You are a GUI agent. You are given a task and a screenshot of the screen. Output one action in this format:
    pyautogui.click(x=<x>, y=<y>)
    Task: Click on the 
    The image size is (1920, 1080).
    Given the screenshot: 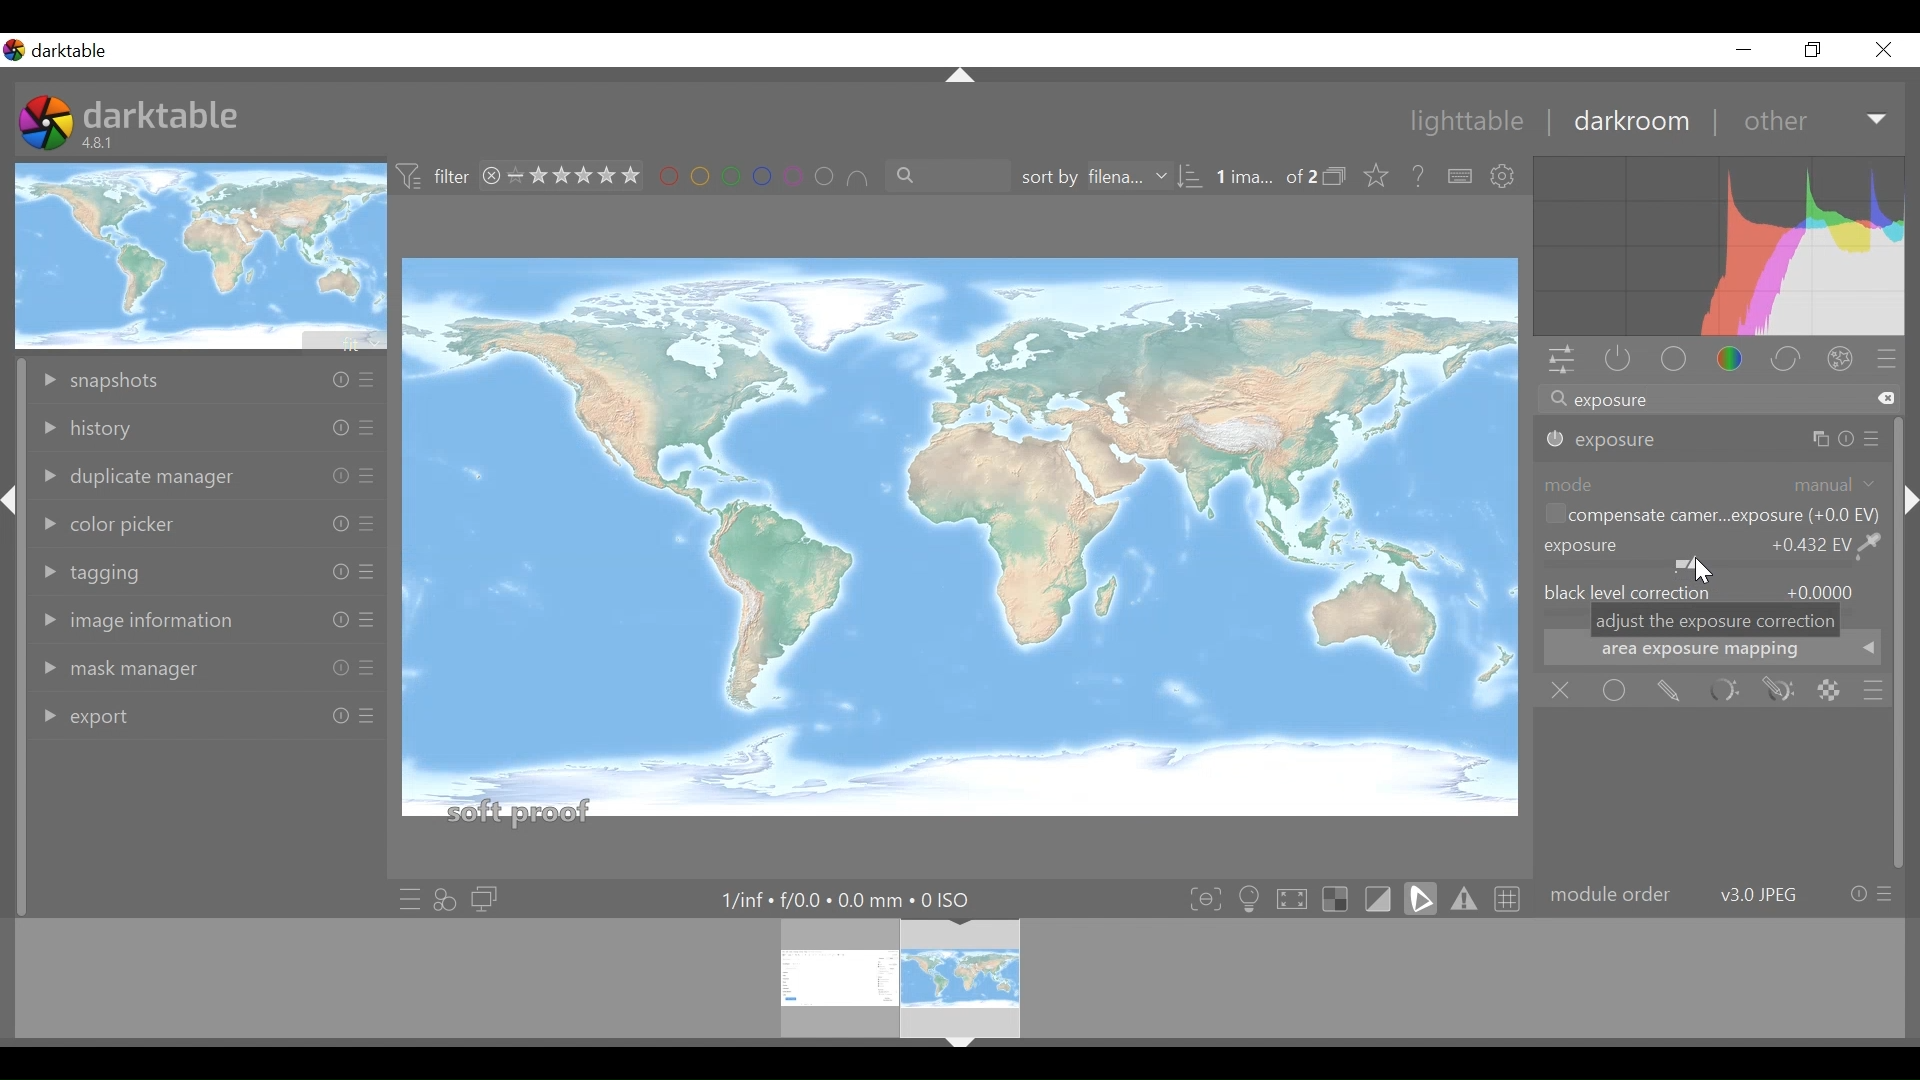 What is the action you would take?
    pyautogui.click(x=1815, y=49)
    